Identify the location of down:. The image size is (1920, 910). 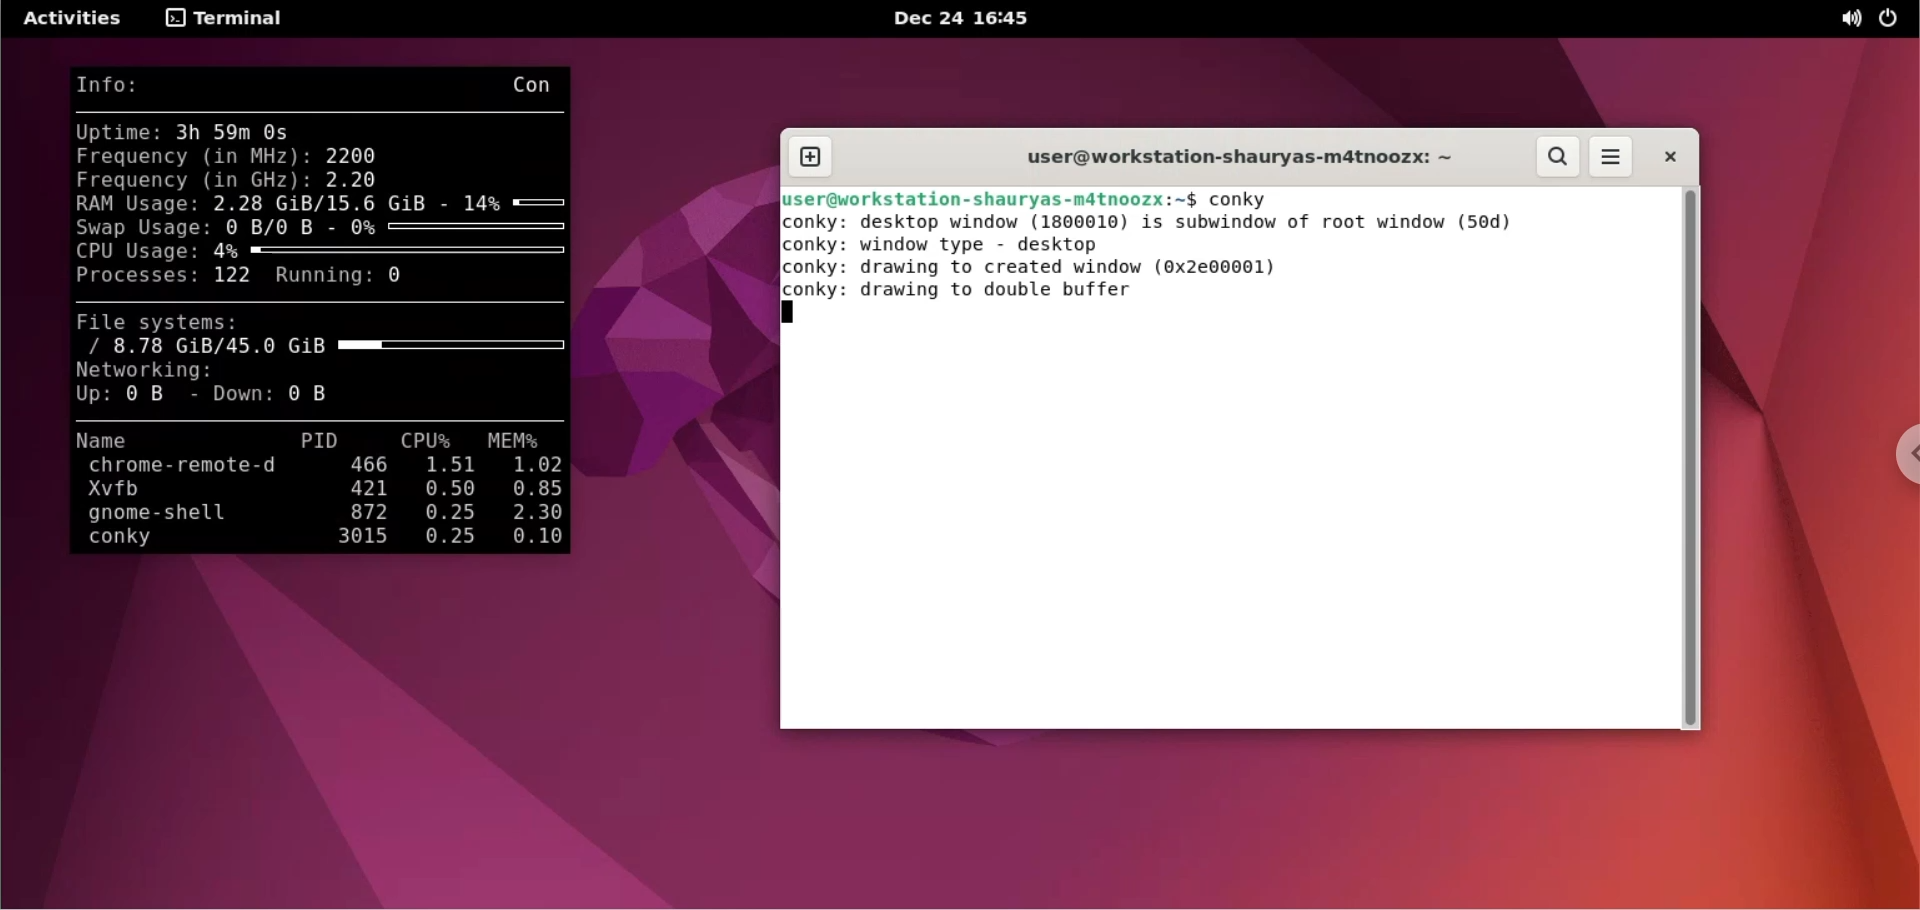
(242, 397).